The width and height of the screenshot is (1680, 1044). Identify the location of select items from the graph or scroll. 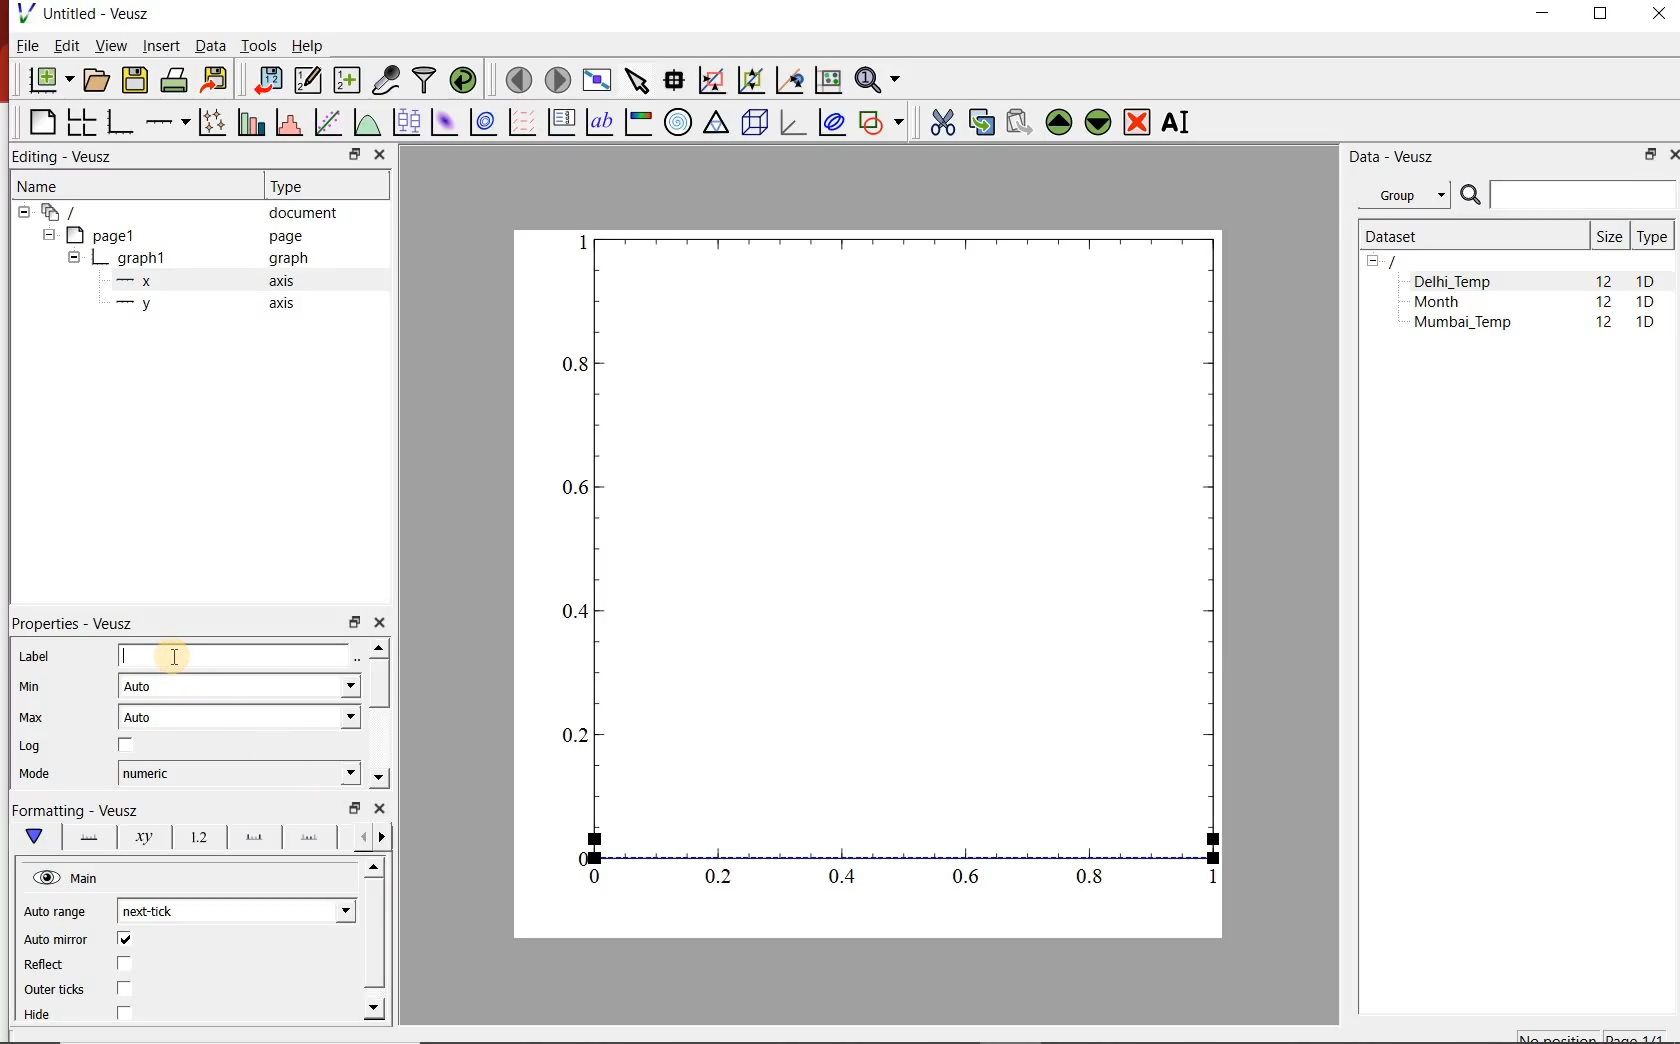
(639, 81).